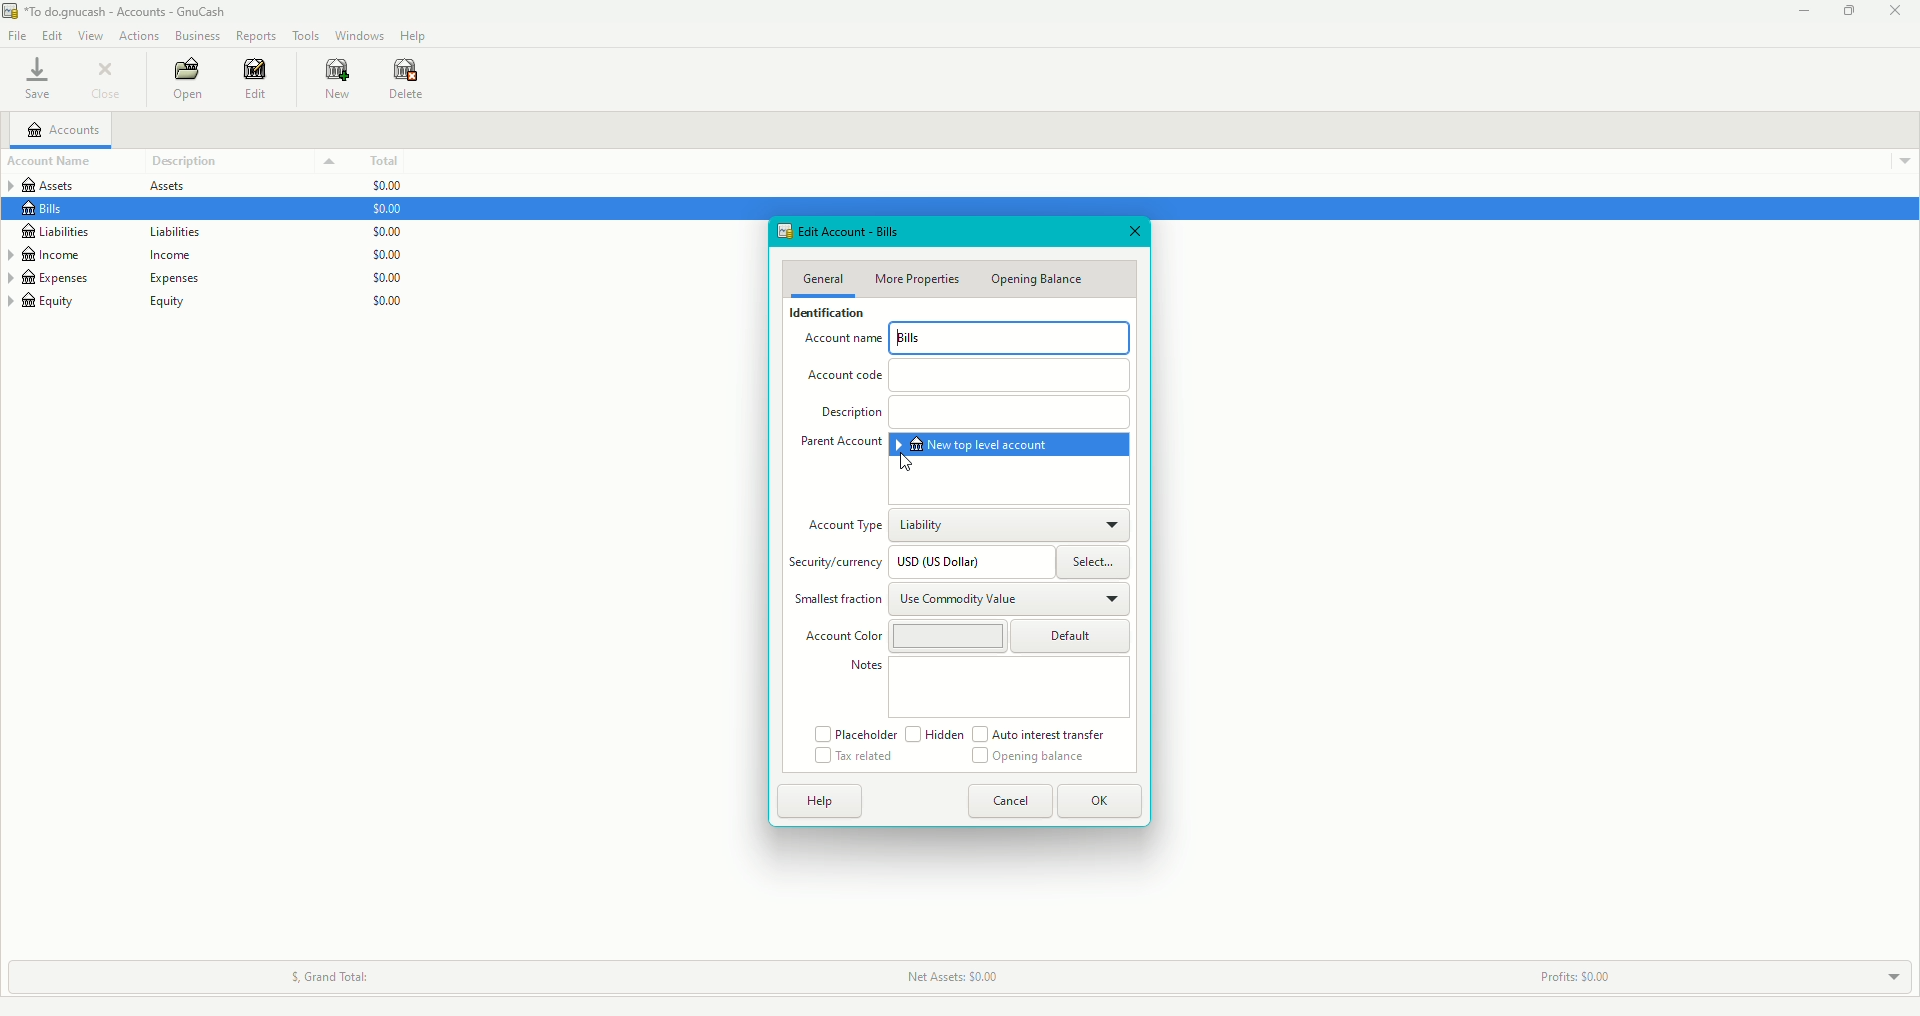 Image resolution: width=1920 pixels, height=1016 pixels. What do you see at coordinates (1133, 231) in the screenshot?
I see `Close` at bounding box center [1133, 231].